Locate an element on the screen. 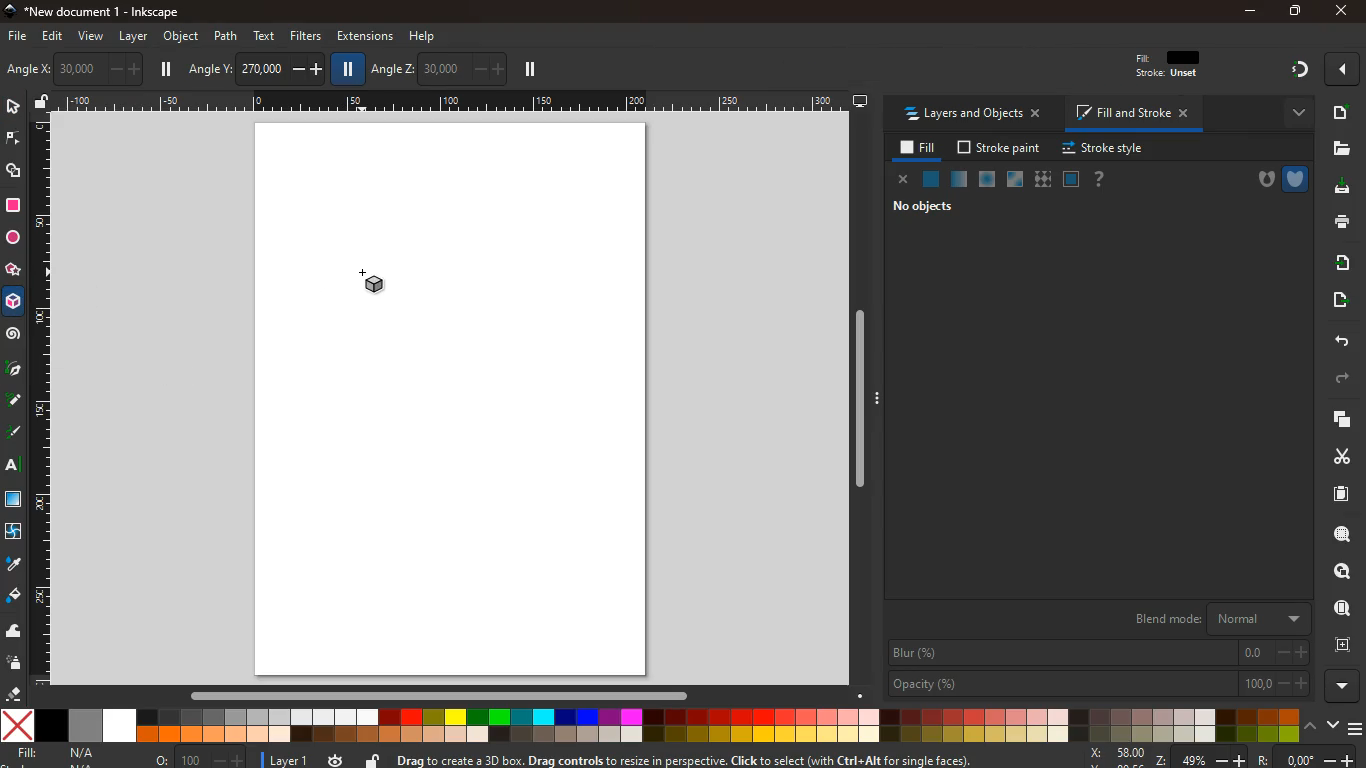 This screenshot has height=768, width=1366. view is located at coordinates (92, 37).